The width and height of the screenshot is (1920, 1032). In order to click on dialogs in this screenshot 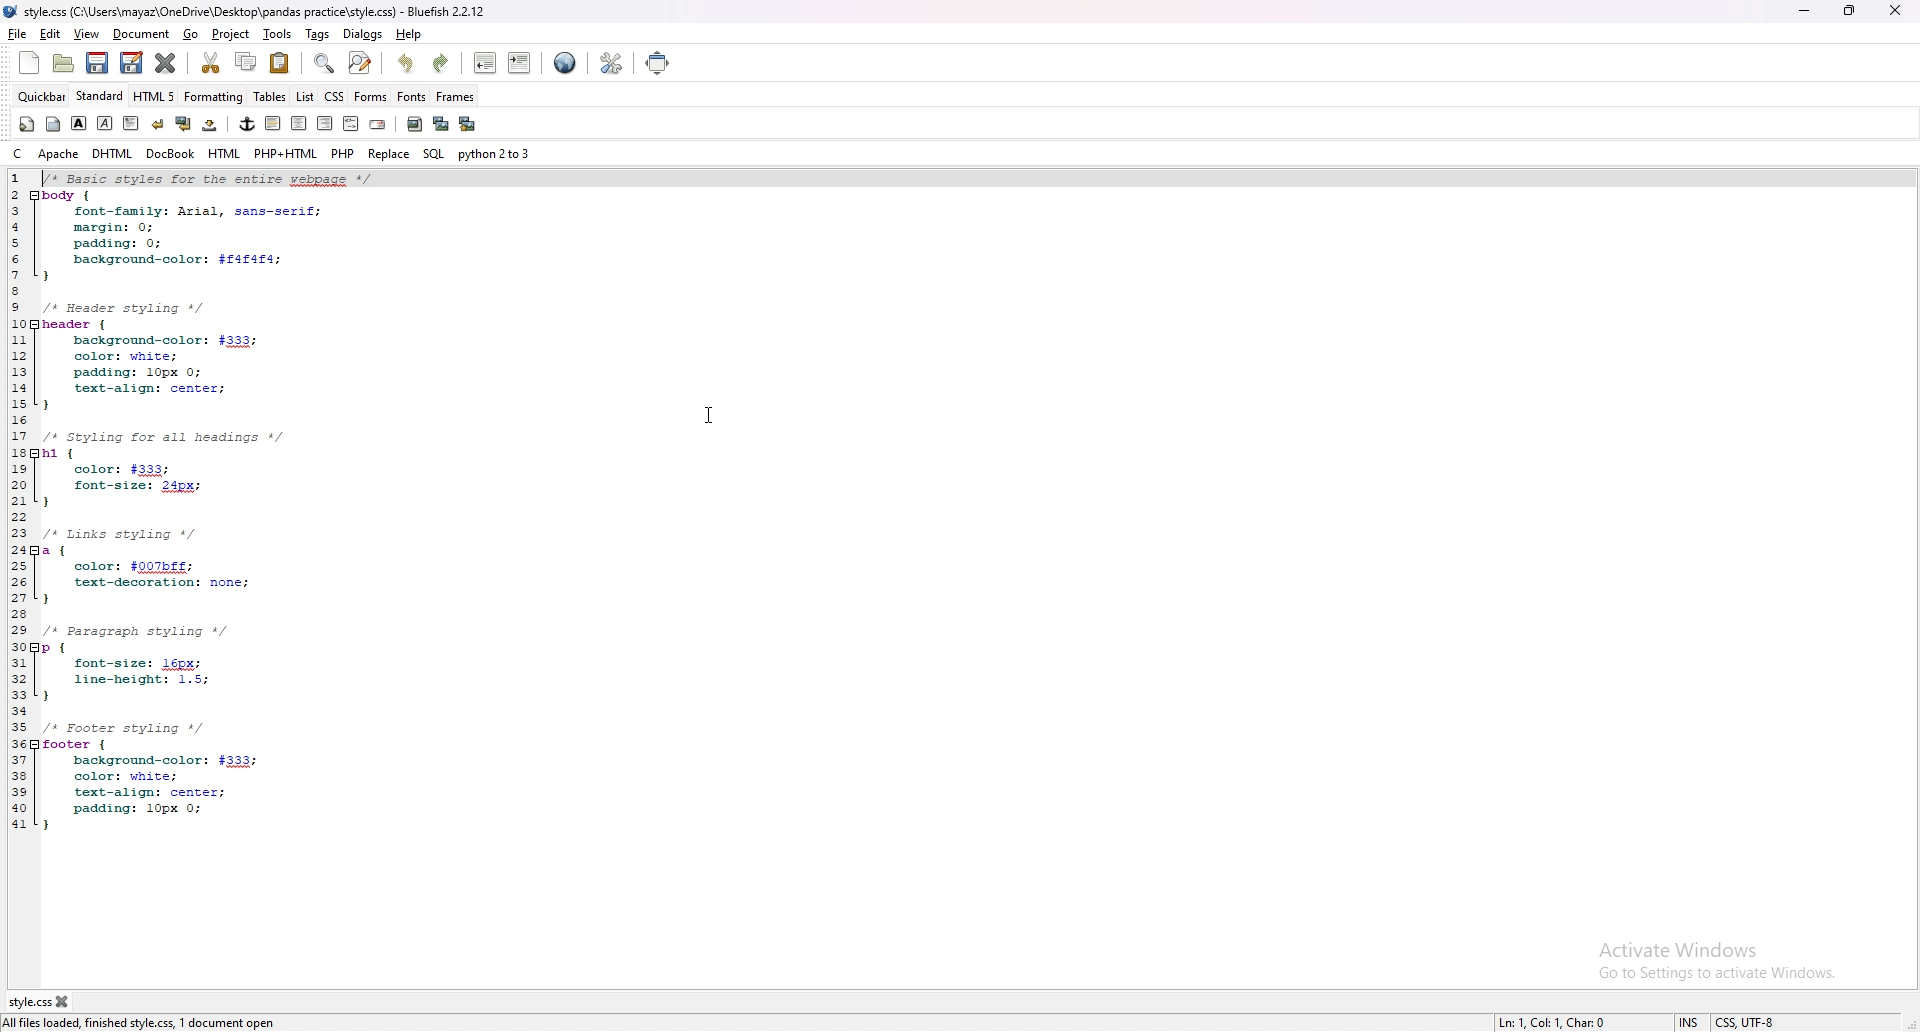, I will do `click(362, 35)`.